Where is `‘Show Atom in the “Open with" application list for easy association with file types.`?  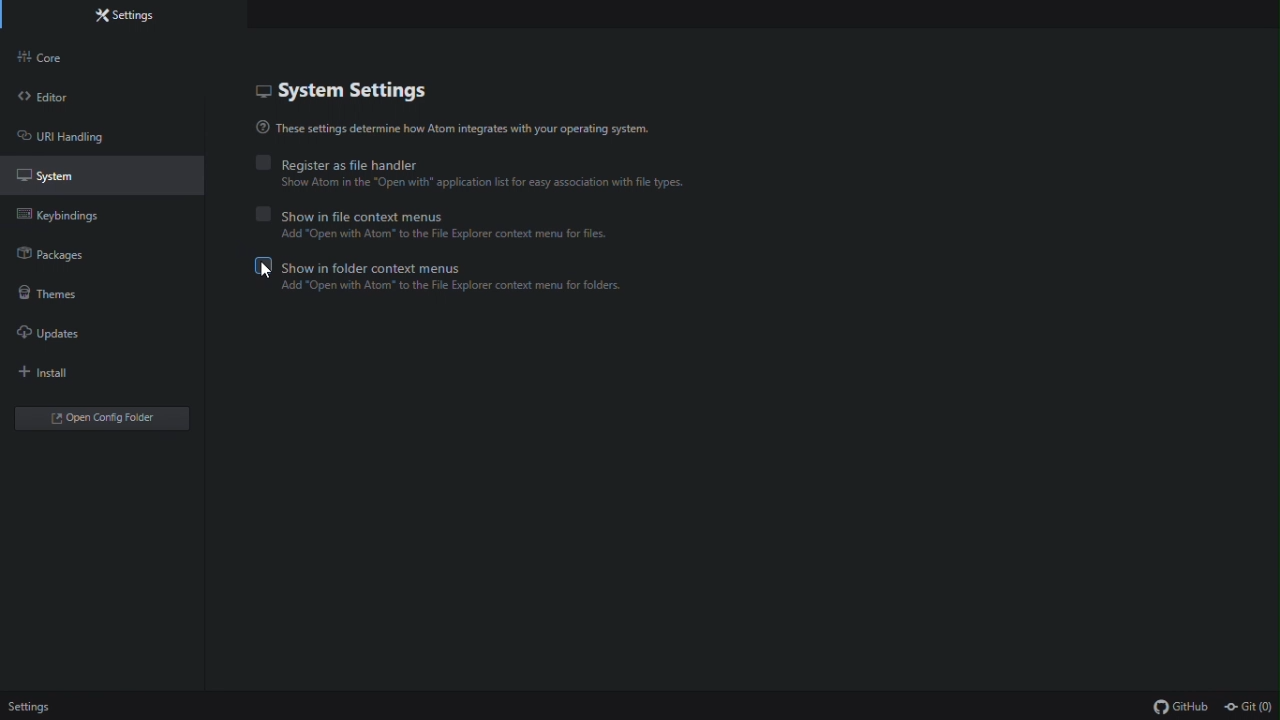 ‘Show Atom in the “Open with" application list for easy association with file types. is located at coordinates (496, 184).